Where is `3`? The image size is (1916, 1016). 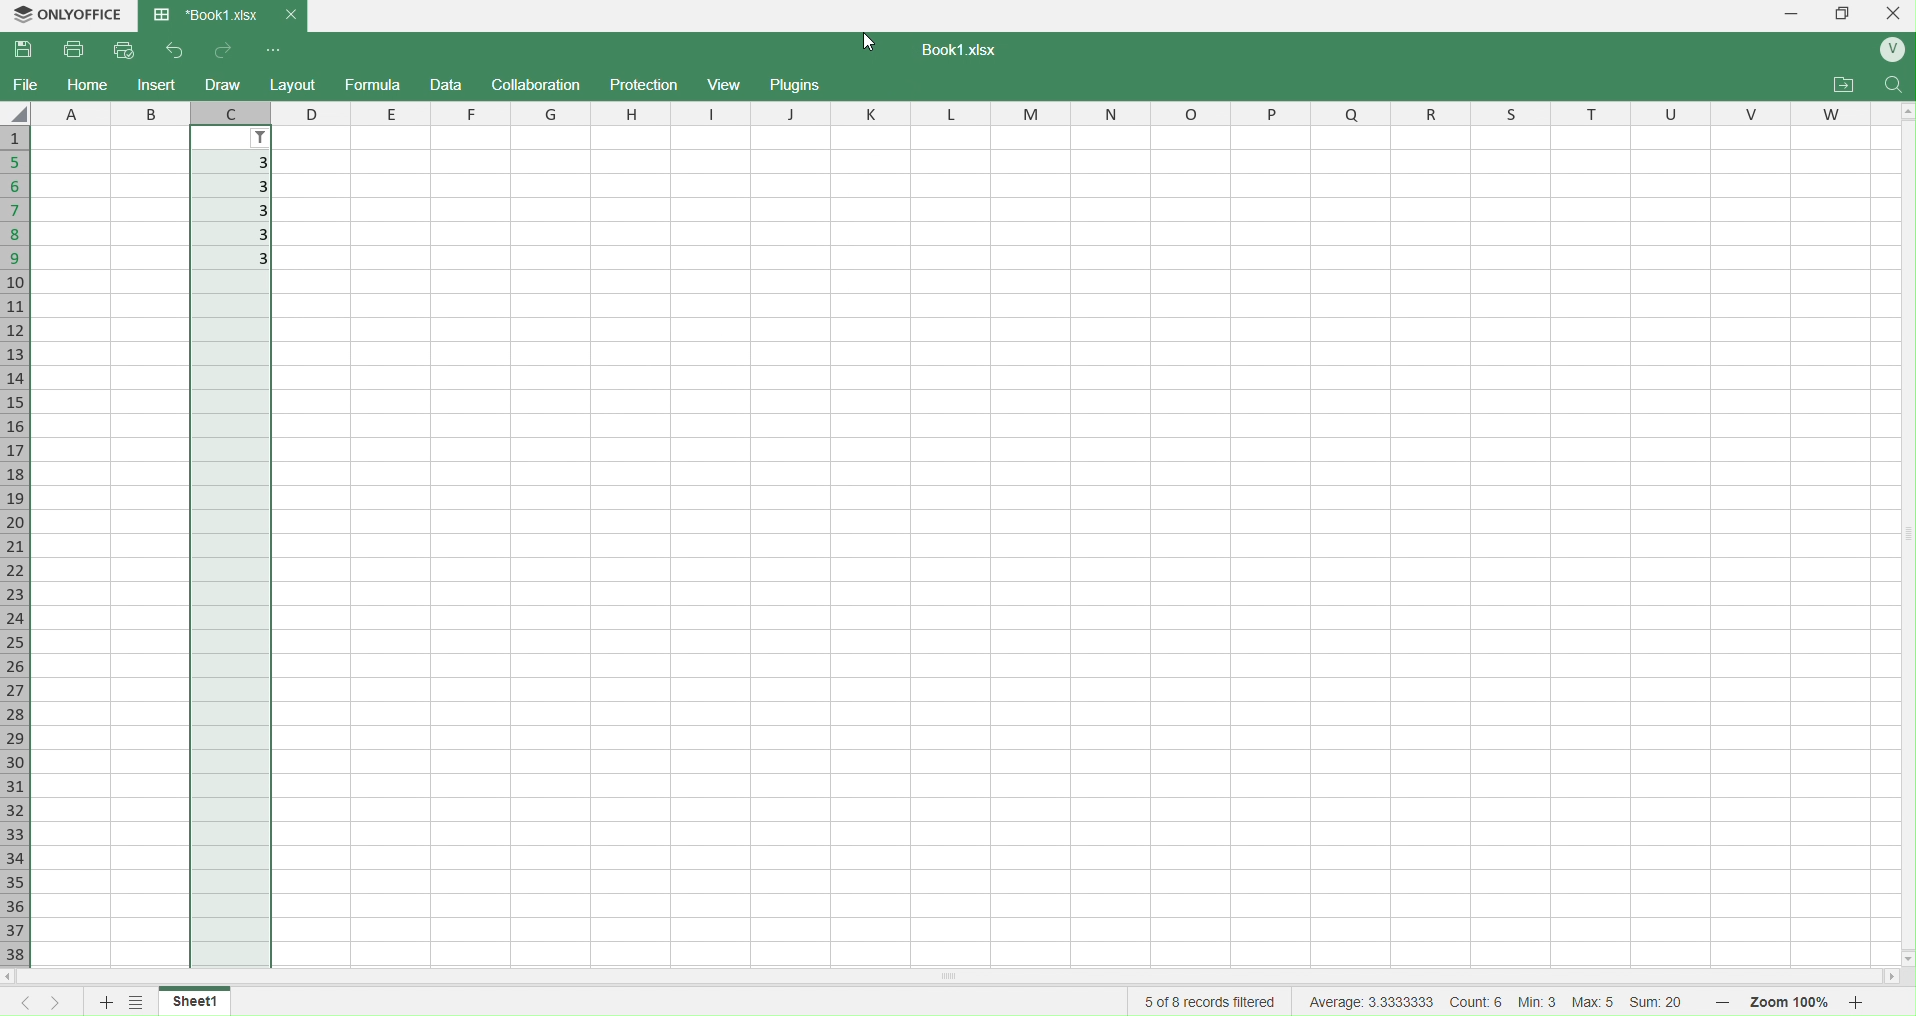 3 is located at coordinates (234, 164).